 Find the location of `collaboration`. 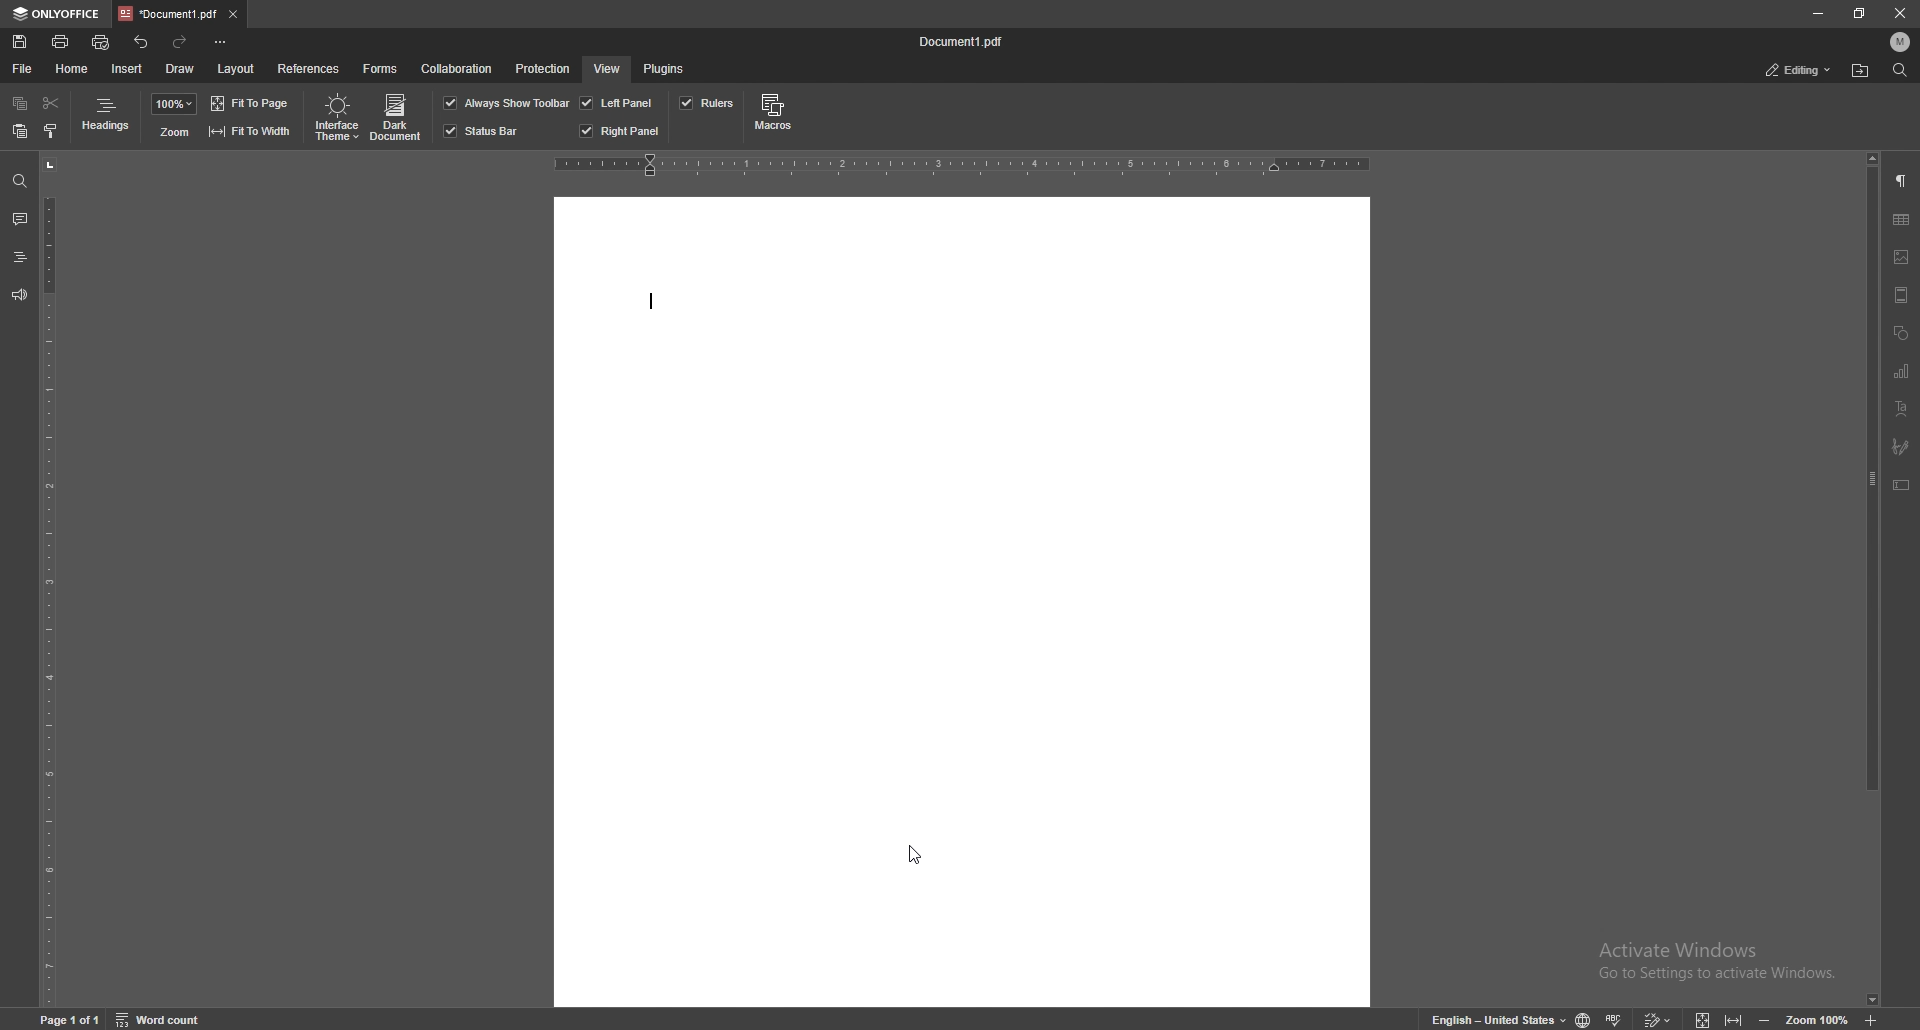

collaboration is located at coordinates (460, 70).